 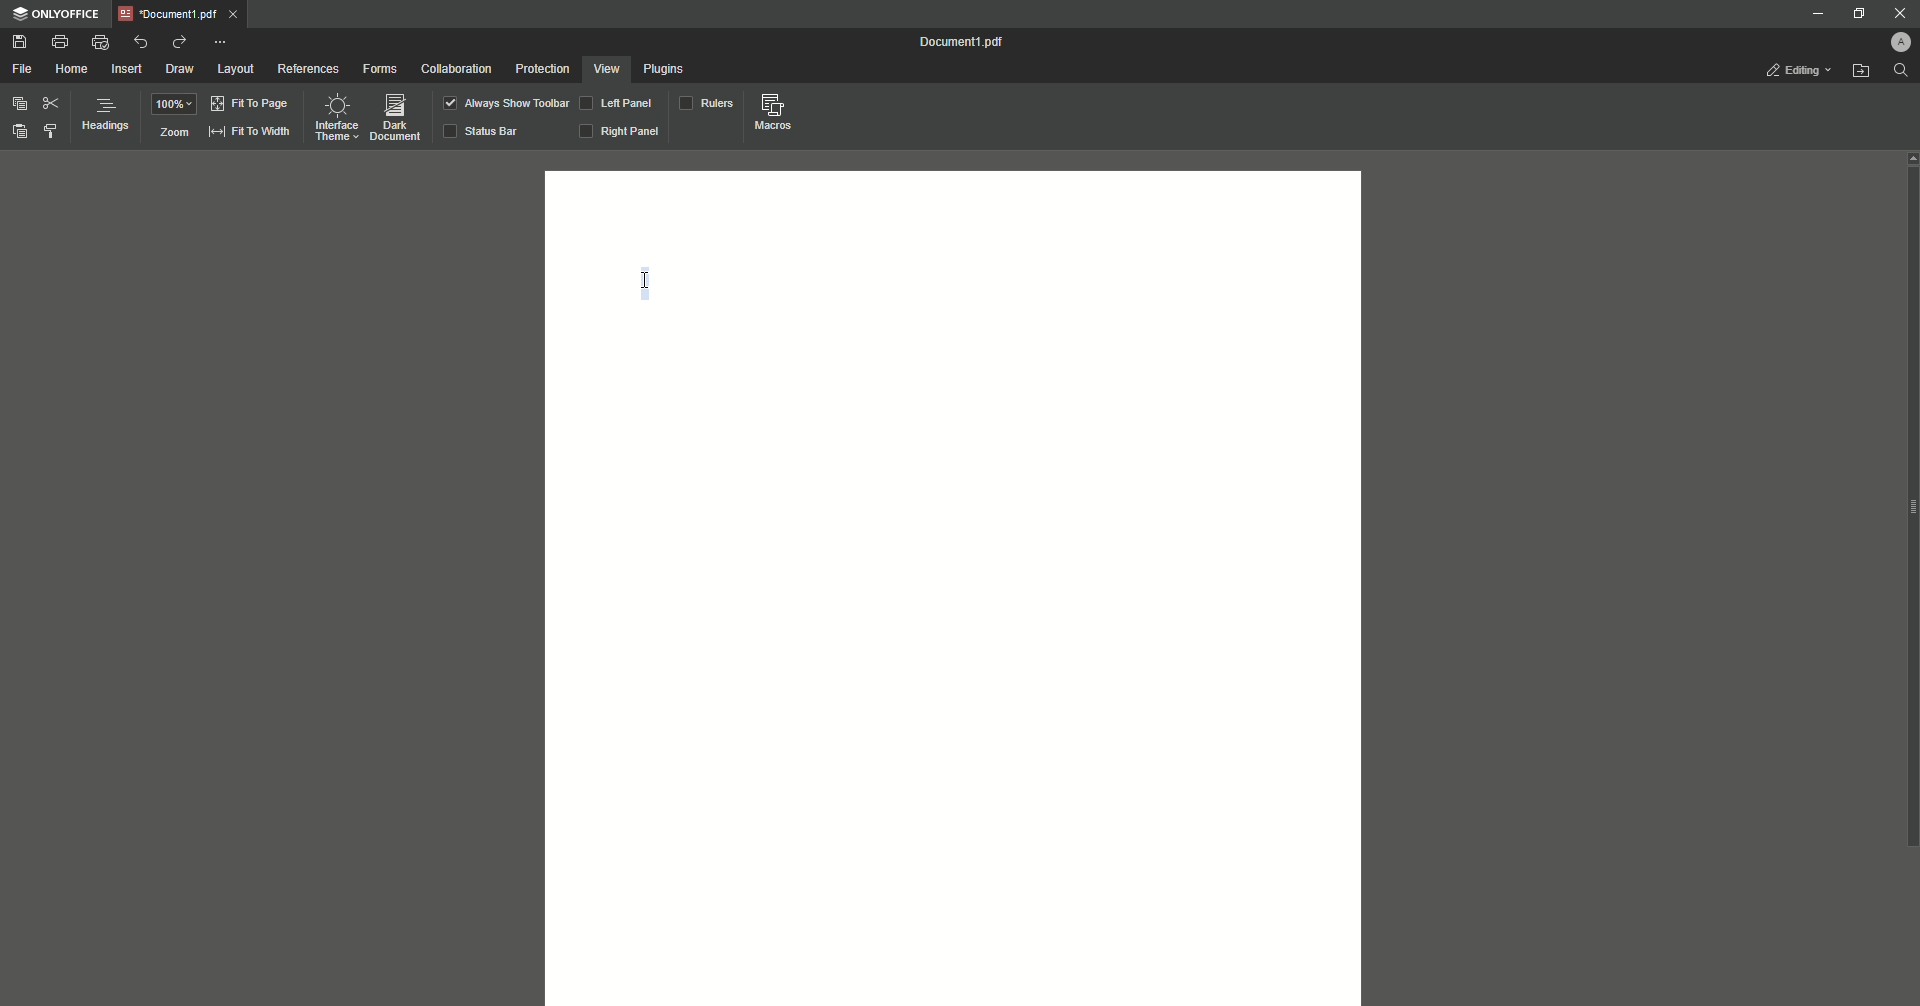 What do you see at coordinates (179, 15) in the screenshot?
I see `Document1.pdf` at bounding box center [179, 15].